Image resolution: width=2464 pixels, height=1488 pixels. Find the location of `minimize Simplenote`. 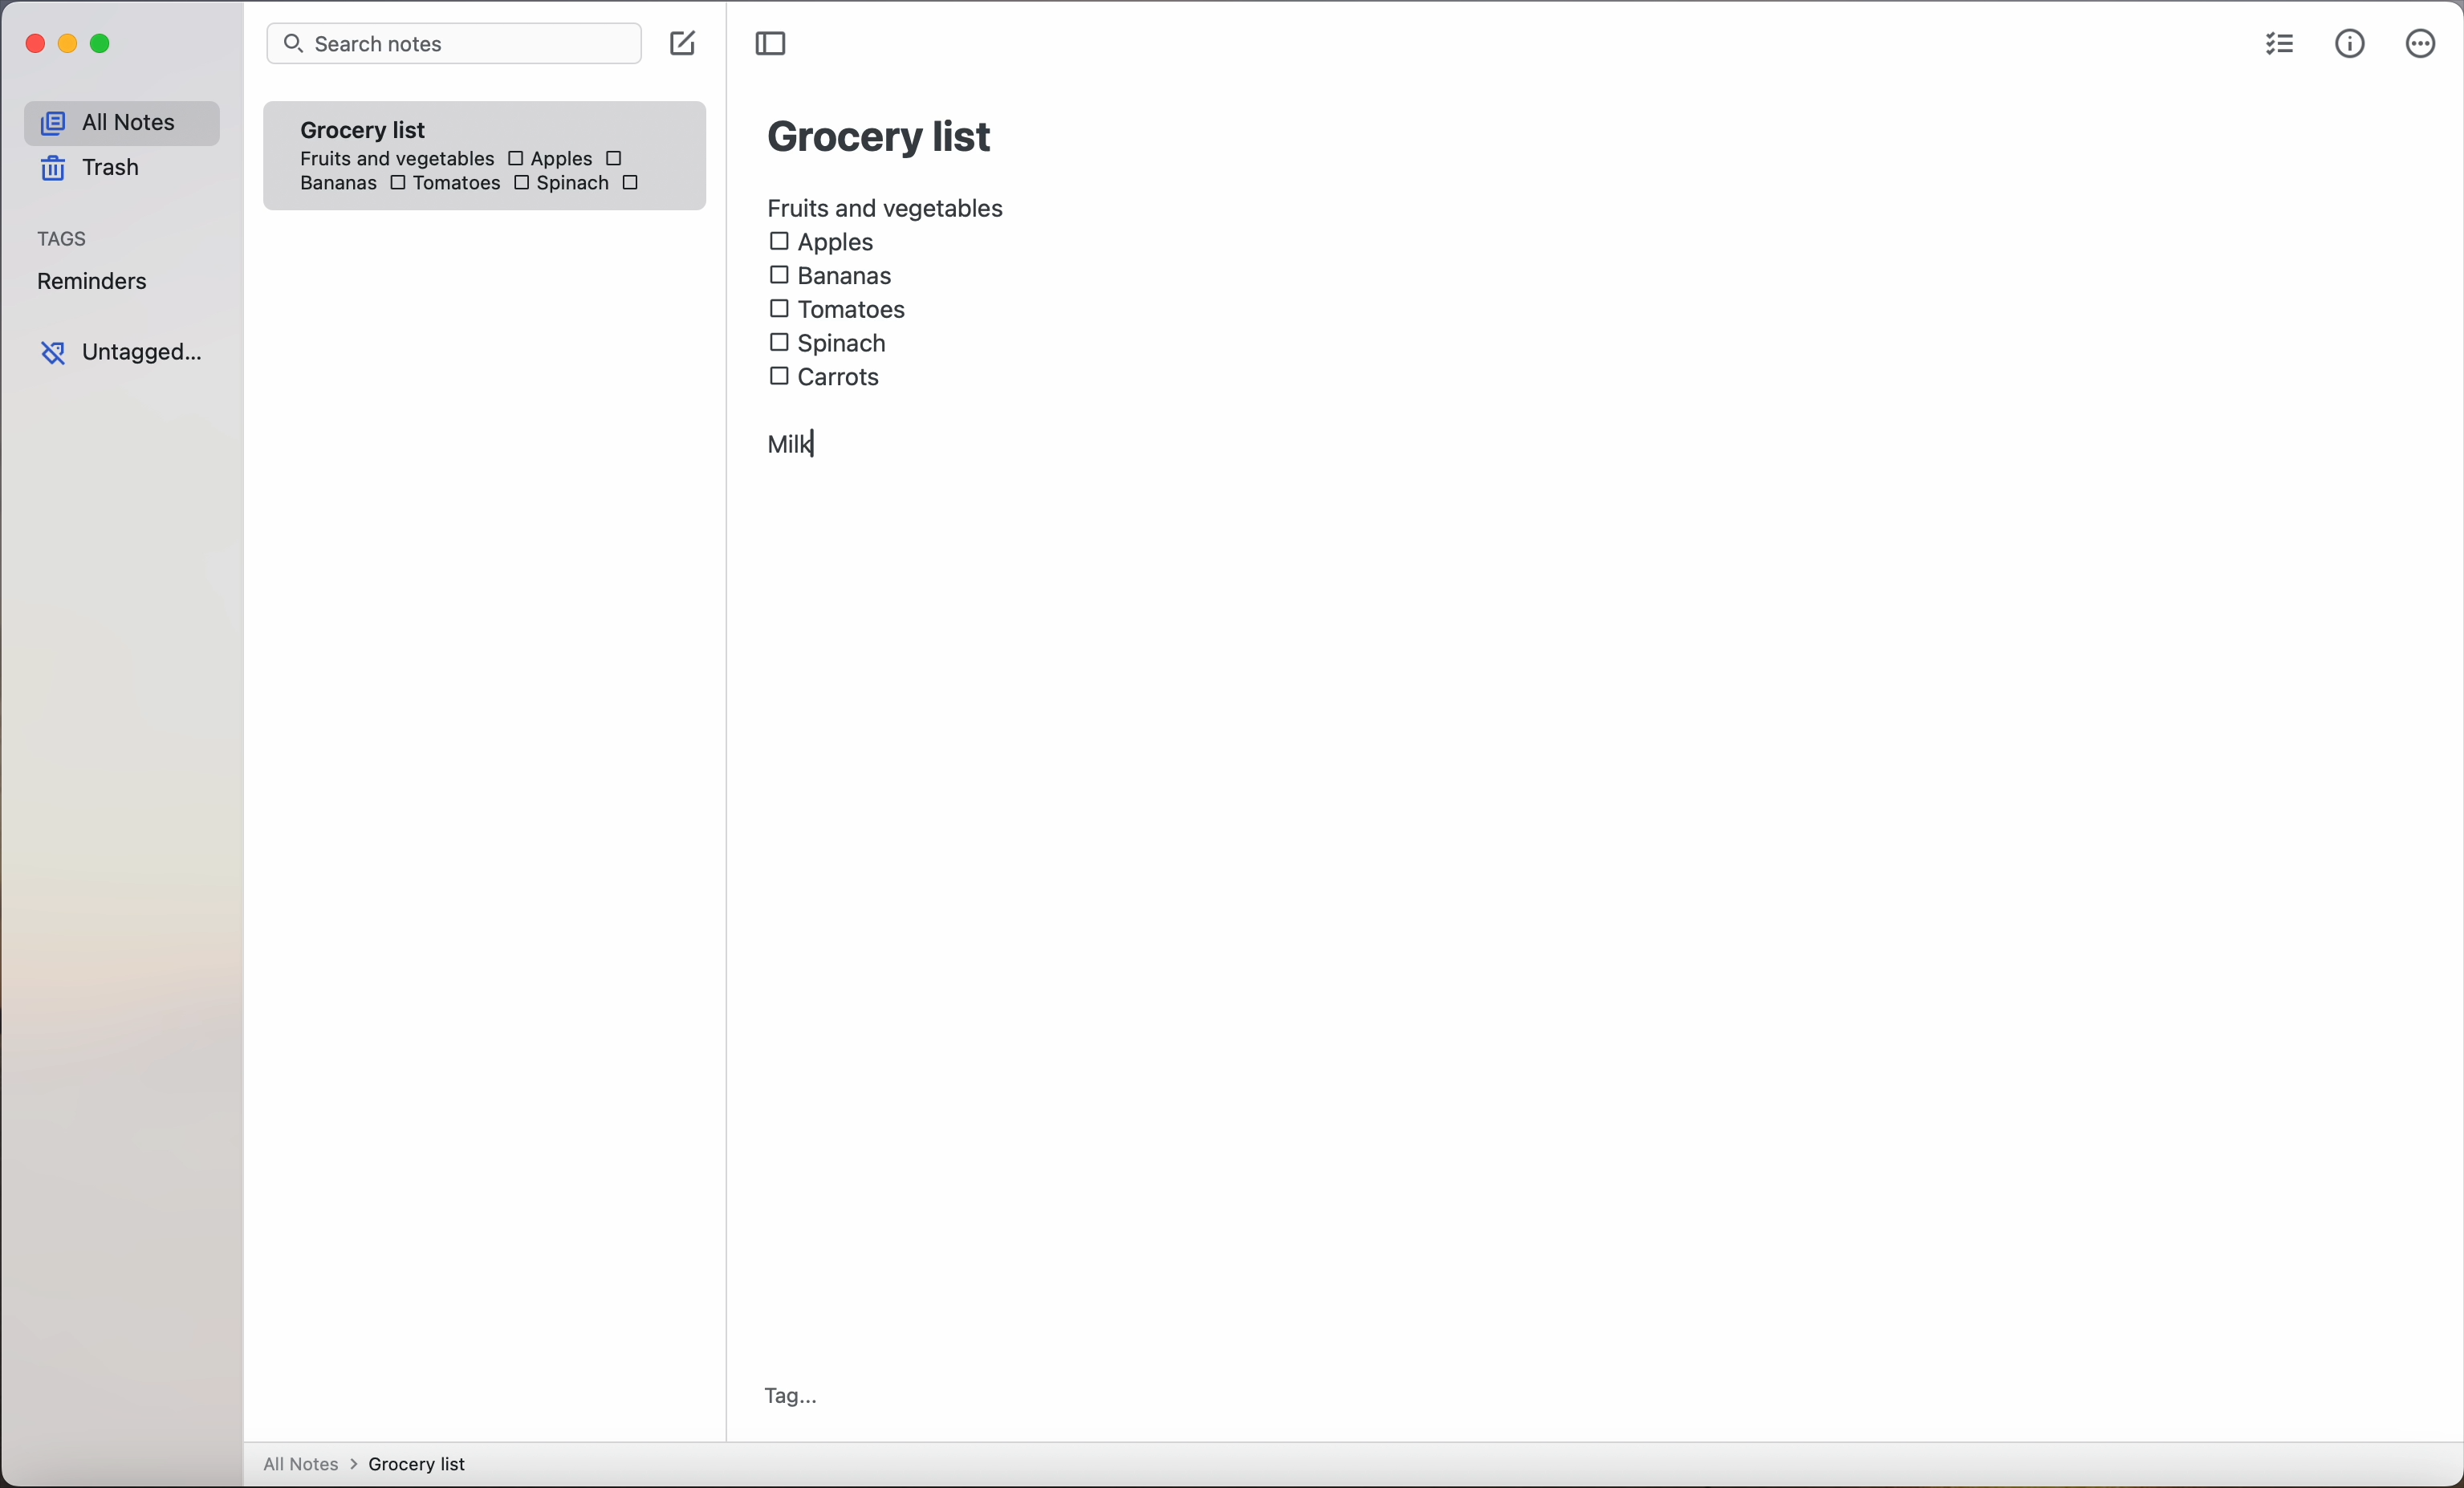

minimize Simplenote is located at coordinates (72, 48).